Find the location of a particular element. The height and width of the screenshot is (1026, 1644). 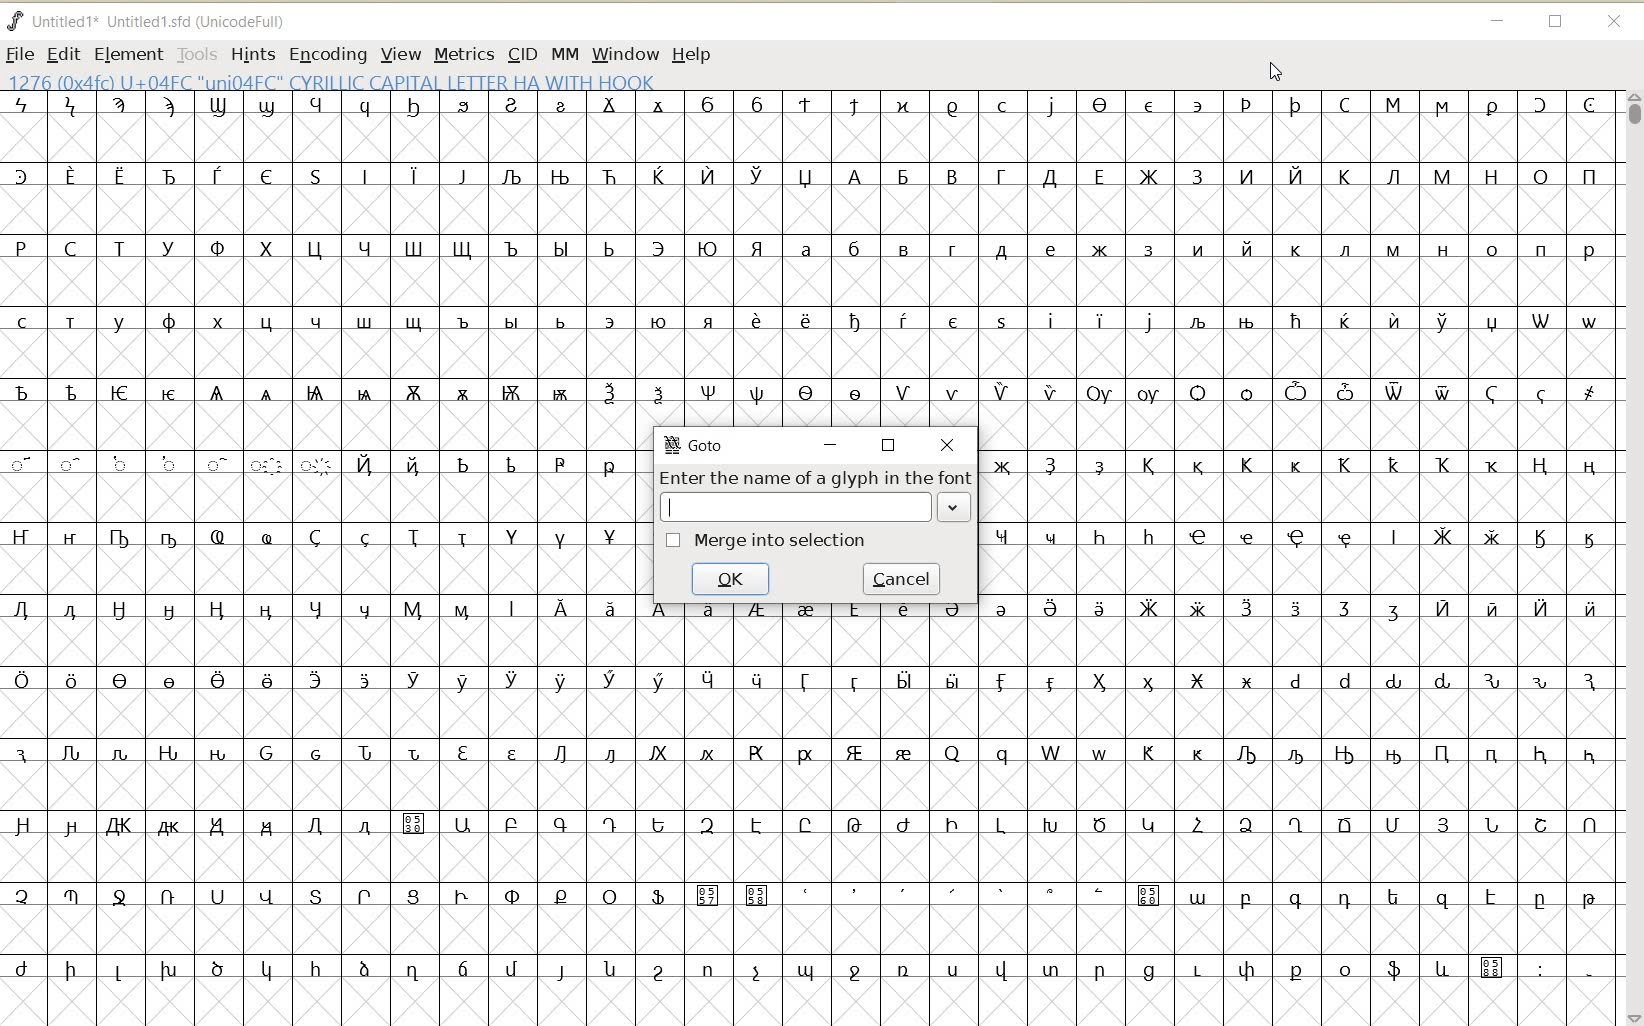

Glyph characters and numbers is located at coordinates (318, 560).